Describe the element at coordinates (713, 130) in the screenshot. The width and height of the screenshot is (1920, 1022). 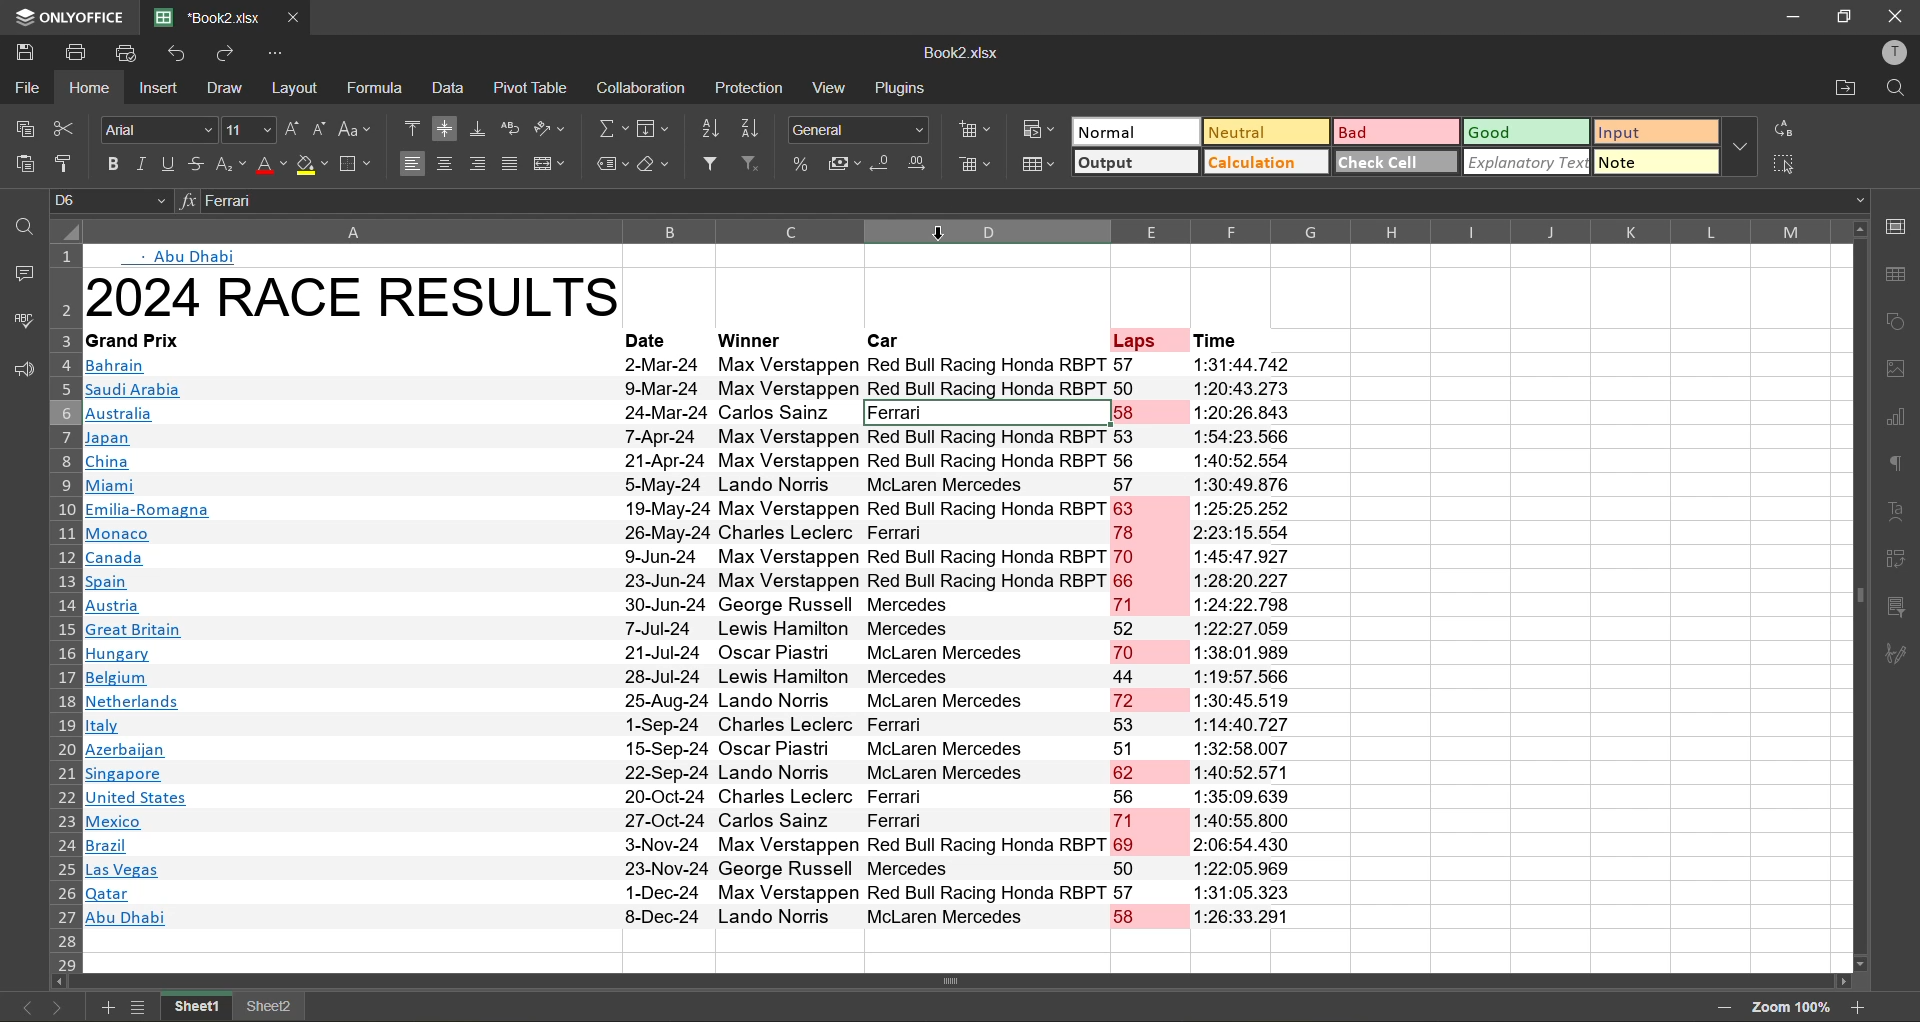
I see `sort ascending` at that location.